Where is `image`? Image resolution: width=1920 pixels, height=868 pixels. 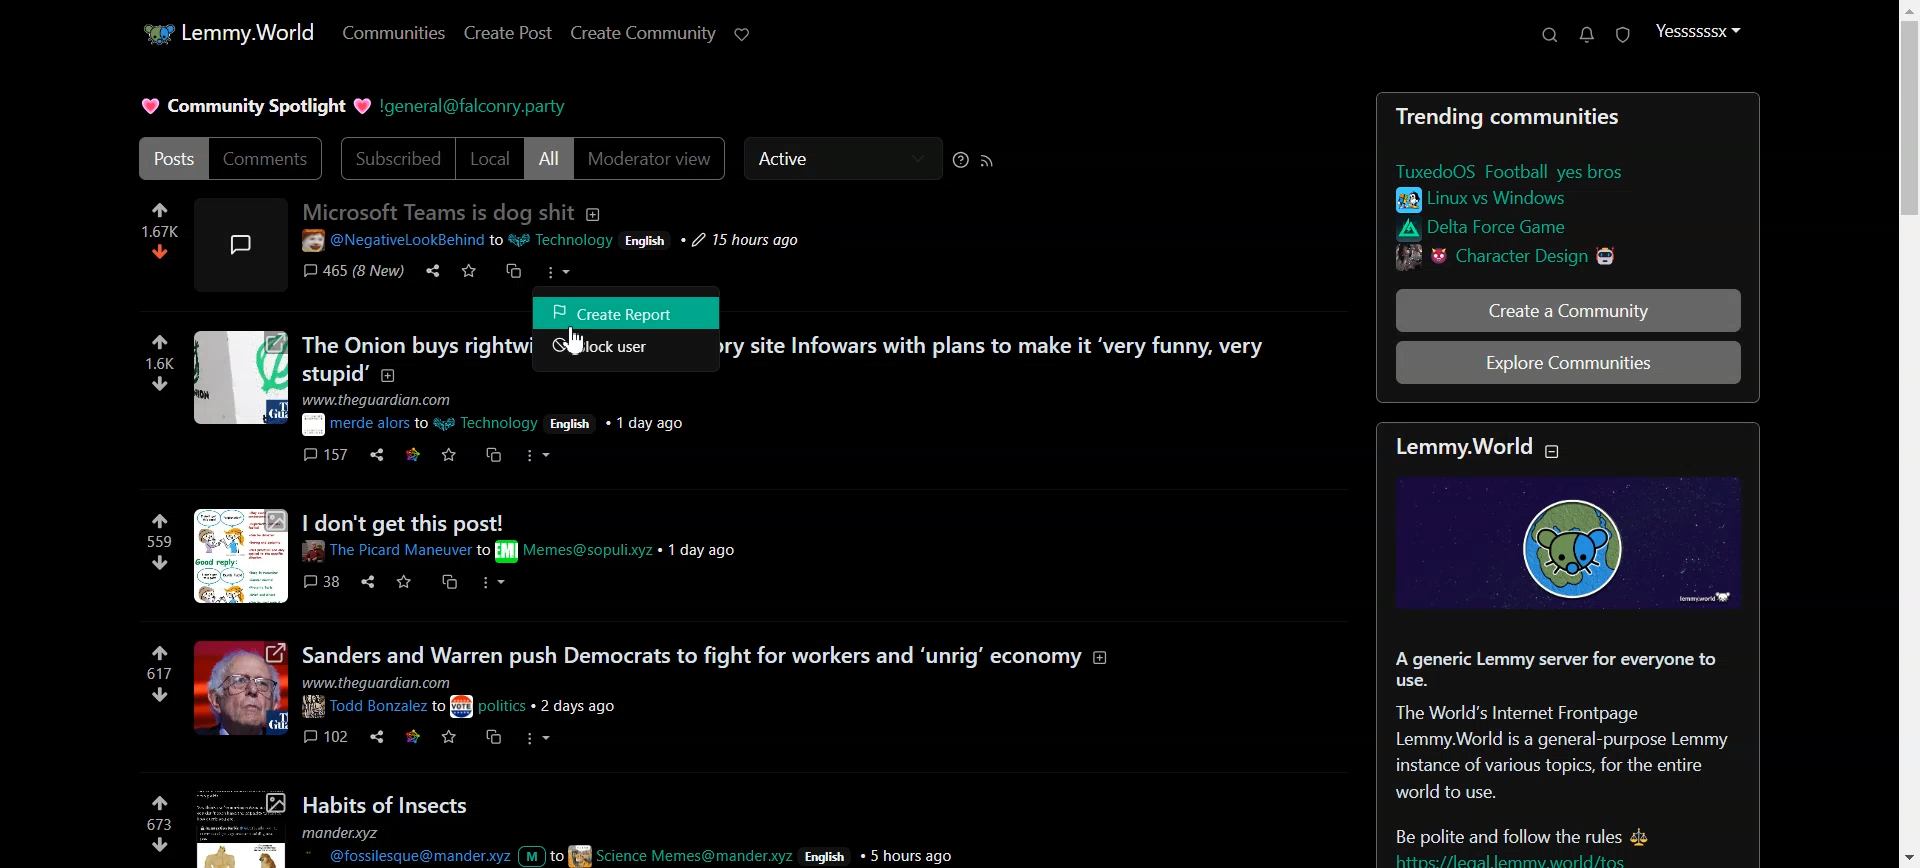 image is located at coordinates (238, 242).